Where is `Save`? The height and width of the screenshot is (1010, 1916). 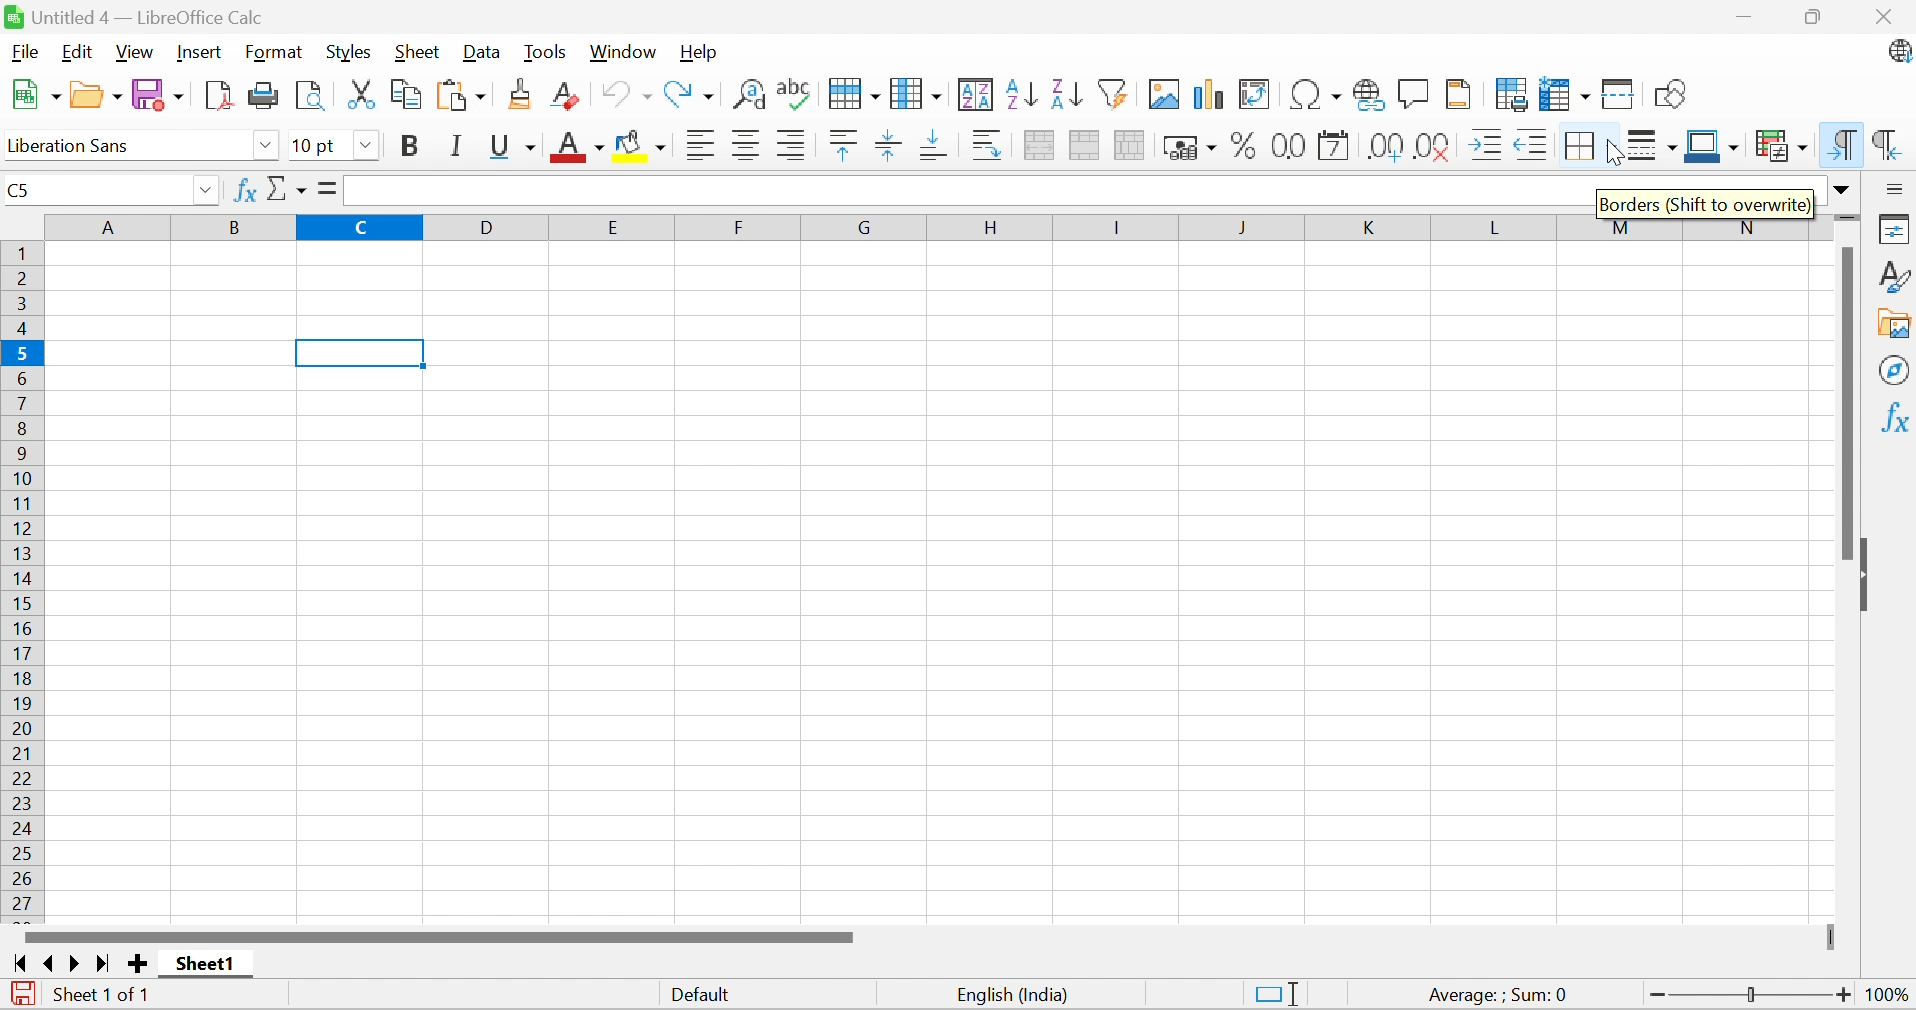
Save is located at coordinates (162, 96).